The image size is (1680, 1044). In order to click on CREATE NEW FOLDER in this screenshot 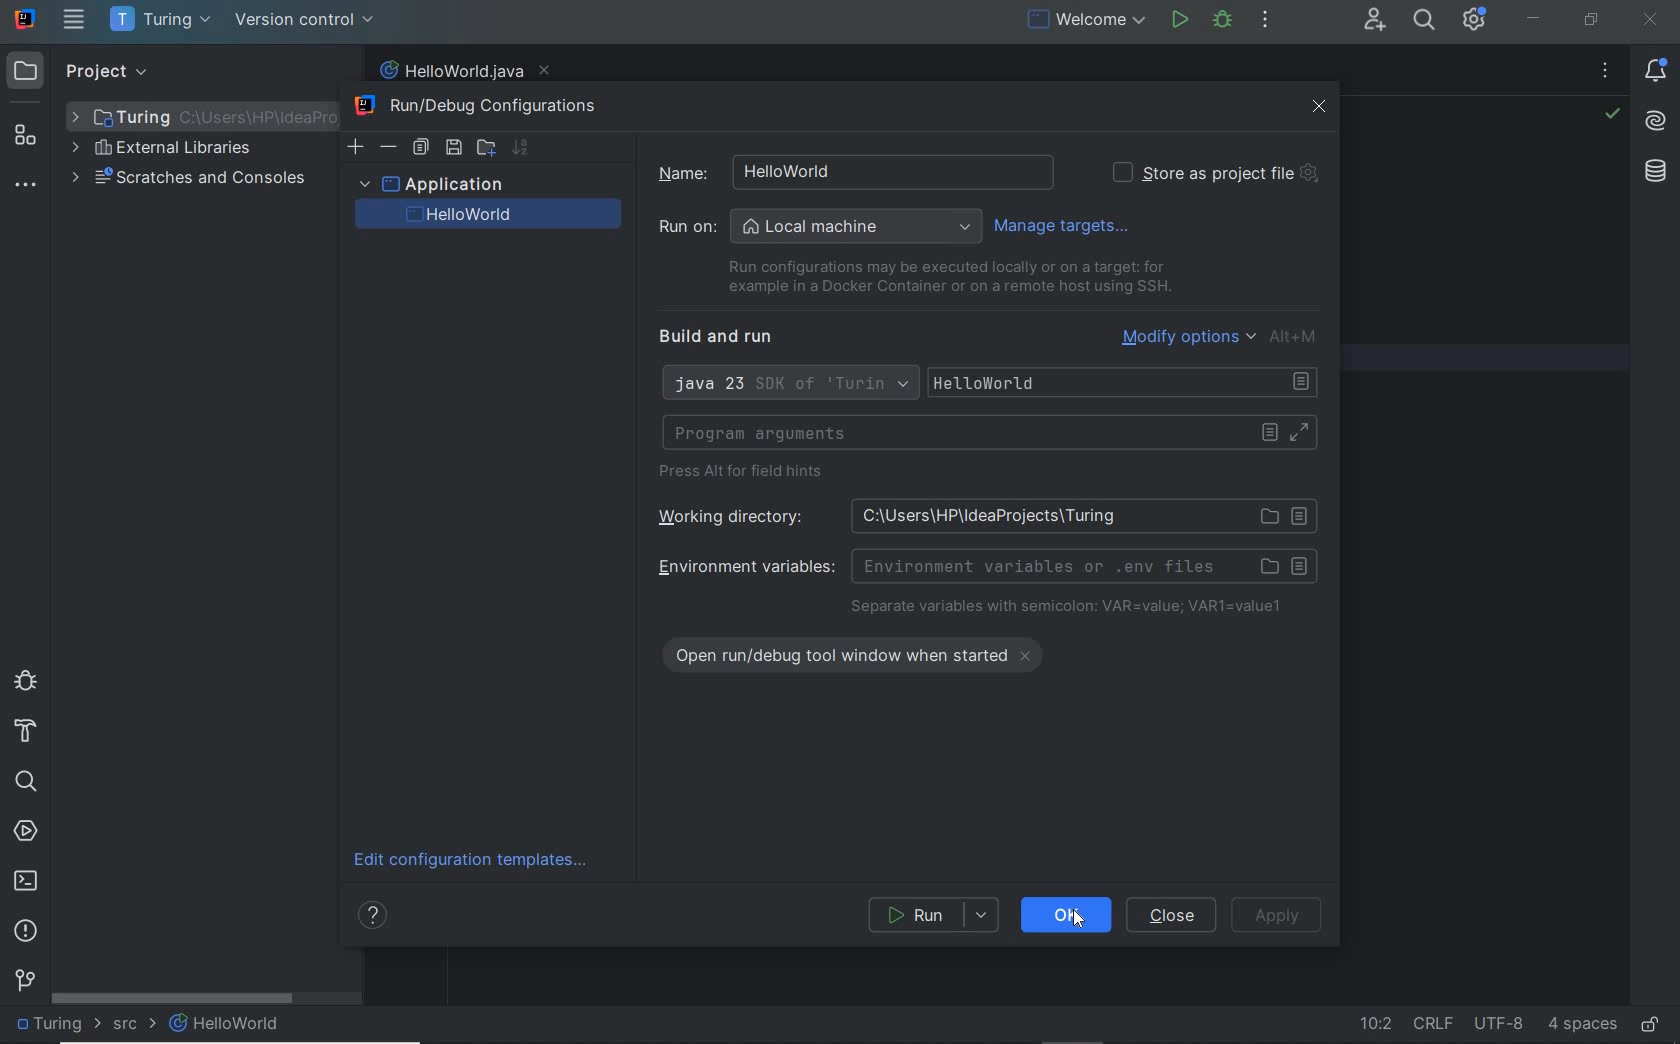, I will do `click(485, 146)`.